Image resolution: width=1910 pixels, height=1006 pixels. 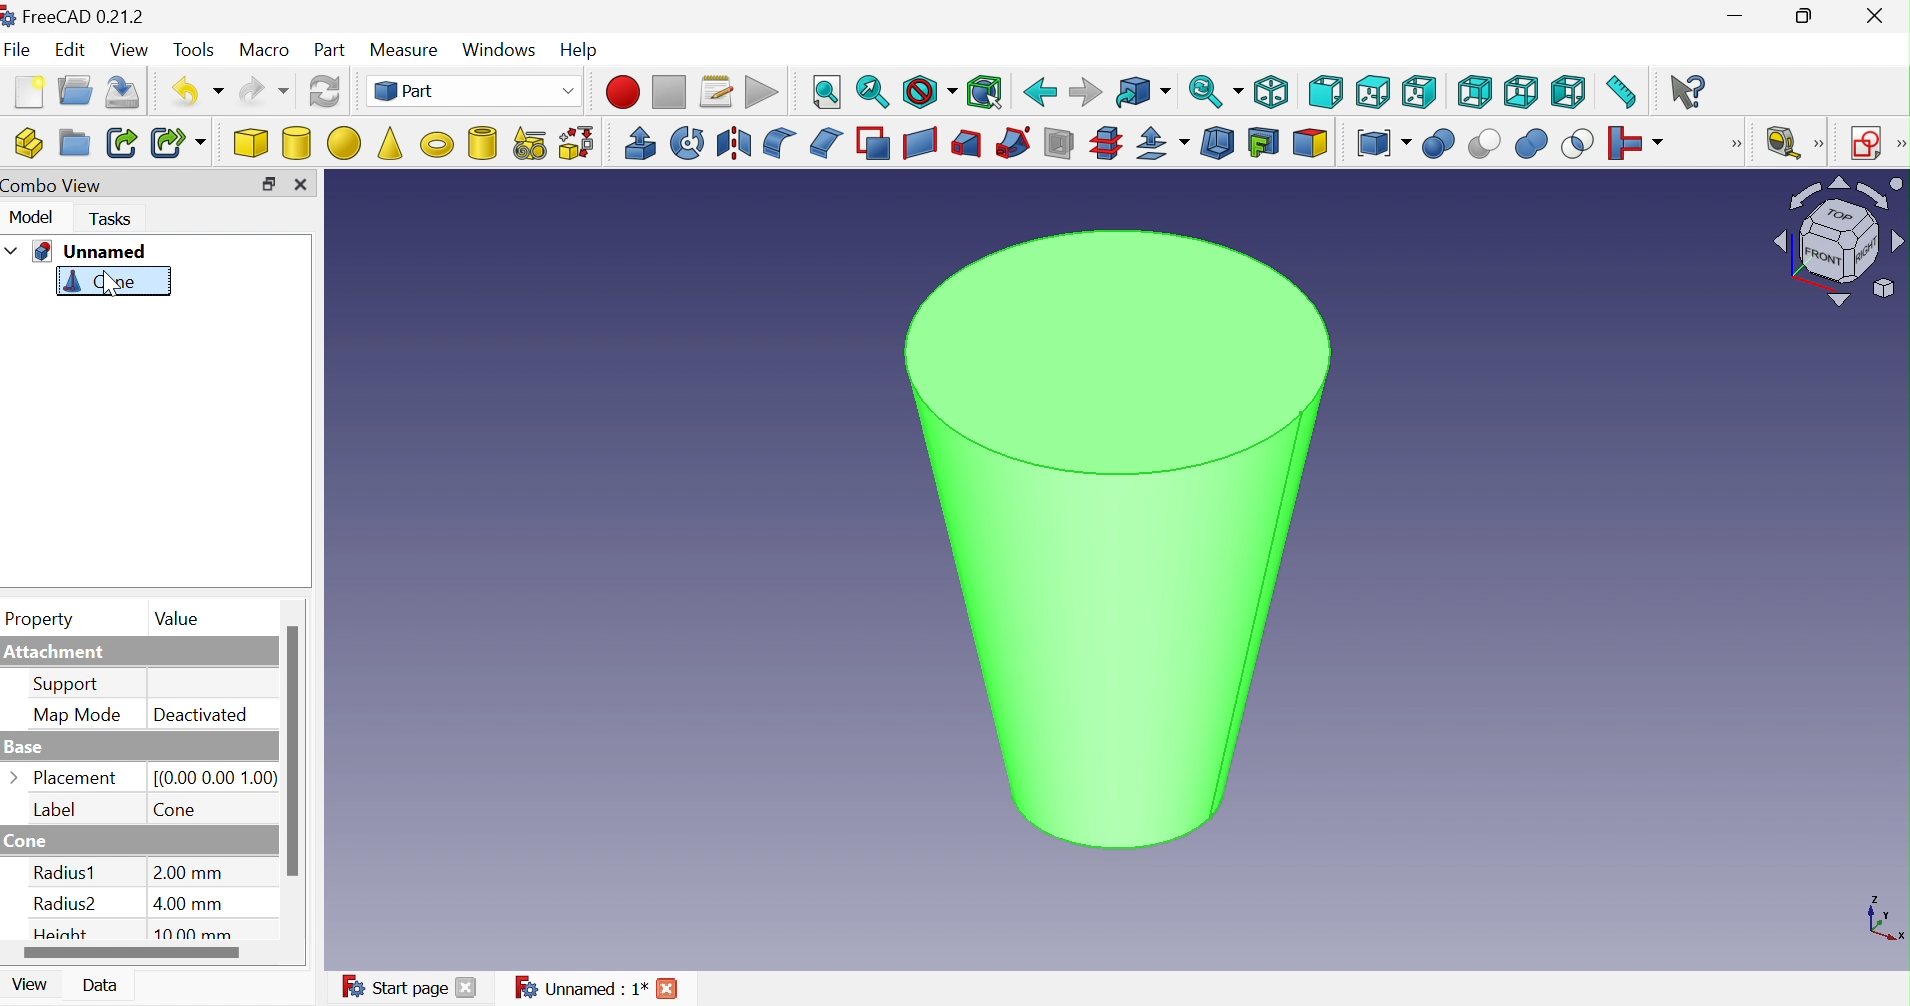 I want to click on Stop macro recording, so click(x=669, y=92).